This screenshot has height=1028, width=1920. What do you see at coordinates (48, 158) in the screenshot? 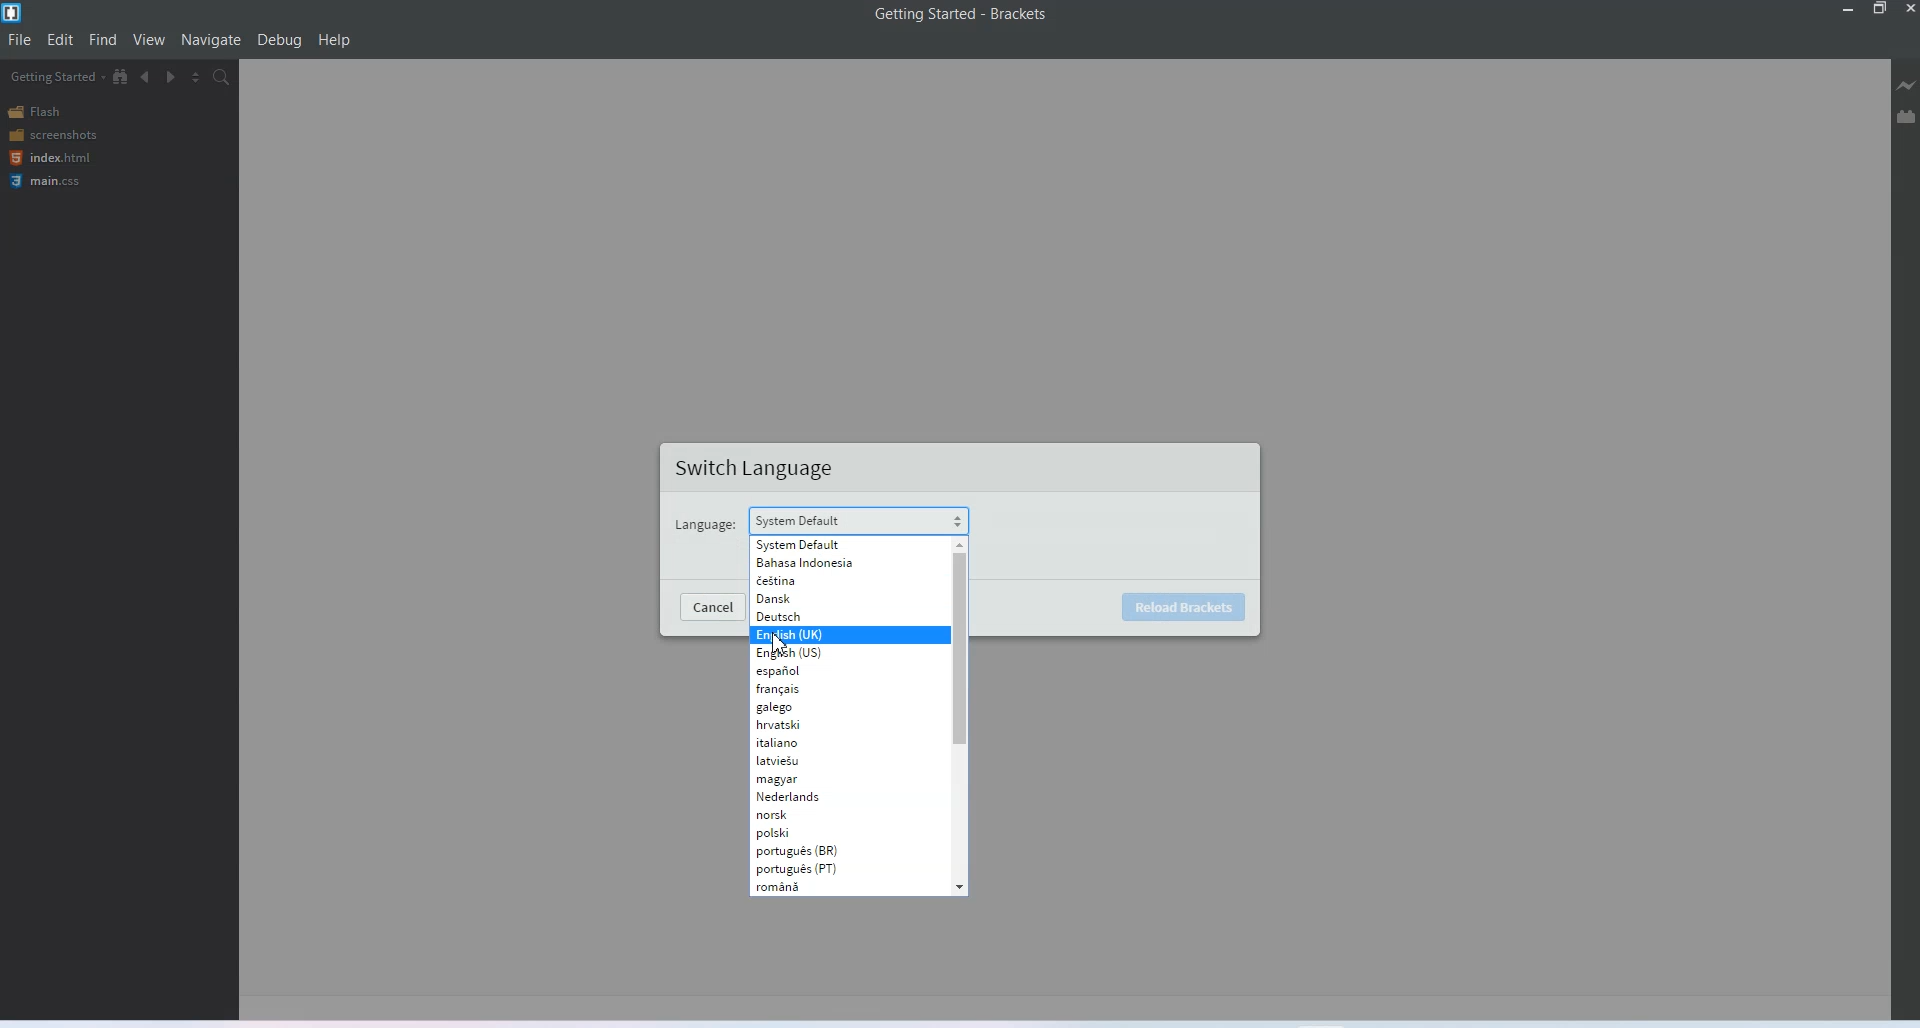
I see `Index` at bounding box center [48, 158].